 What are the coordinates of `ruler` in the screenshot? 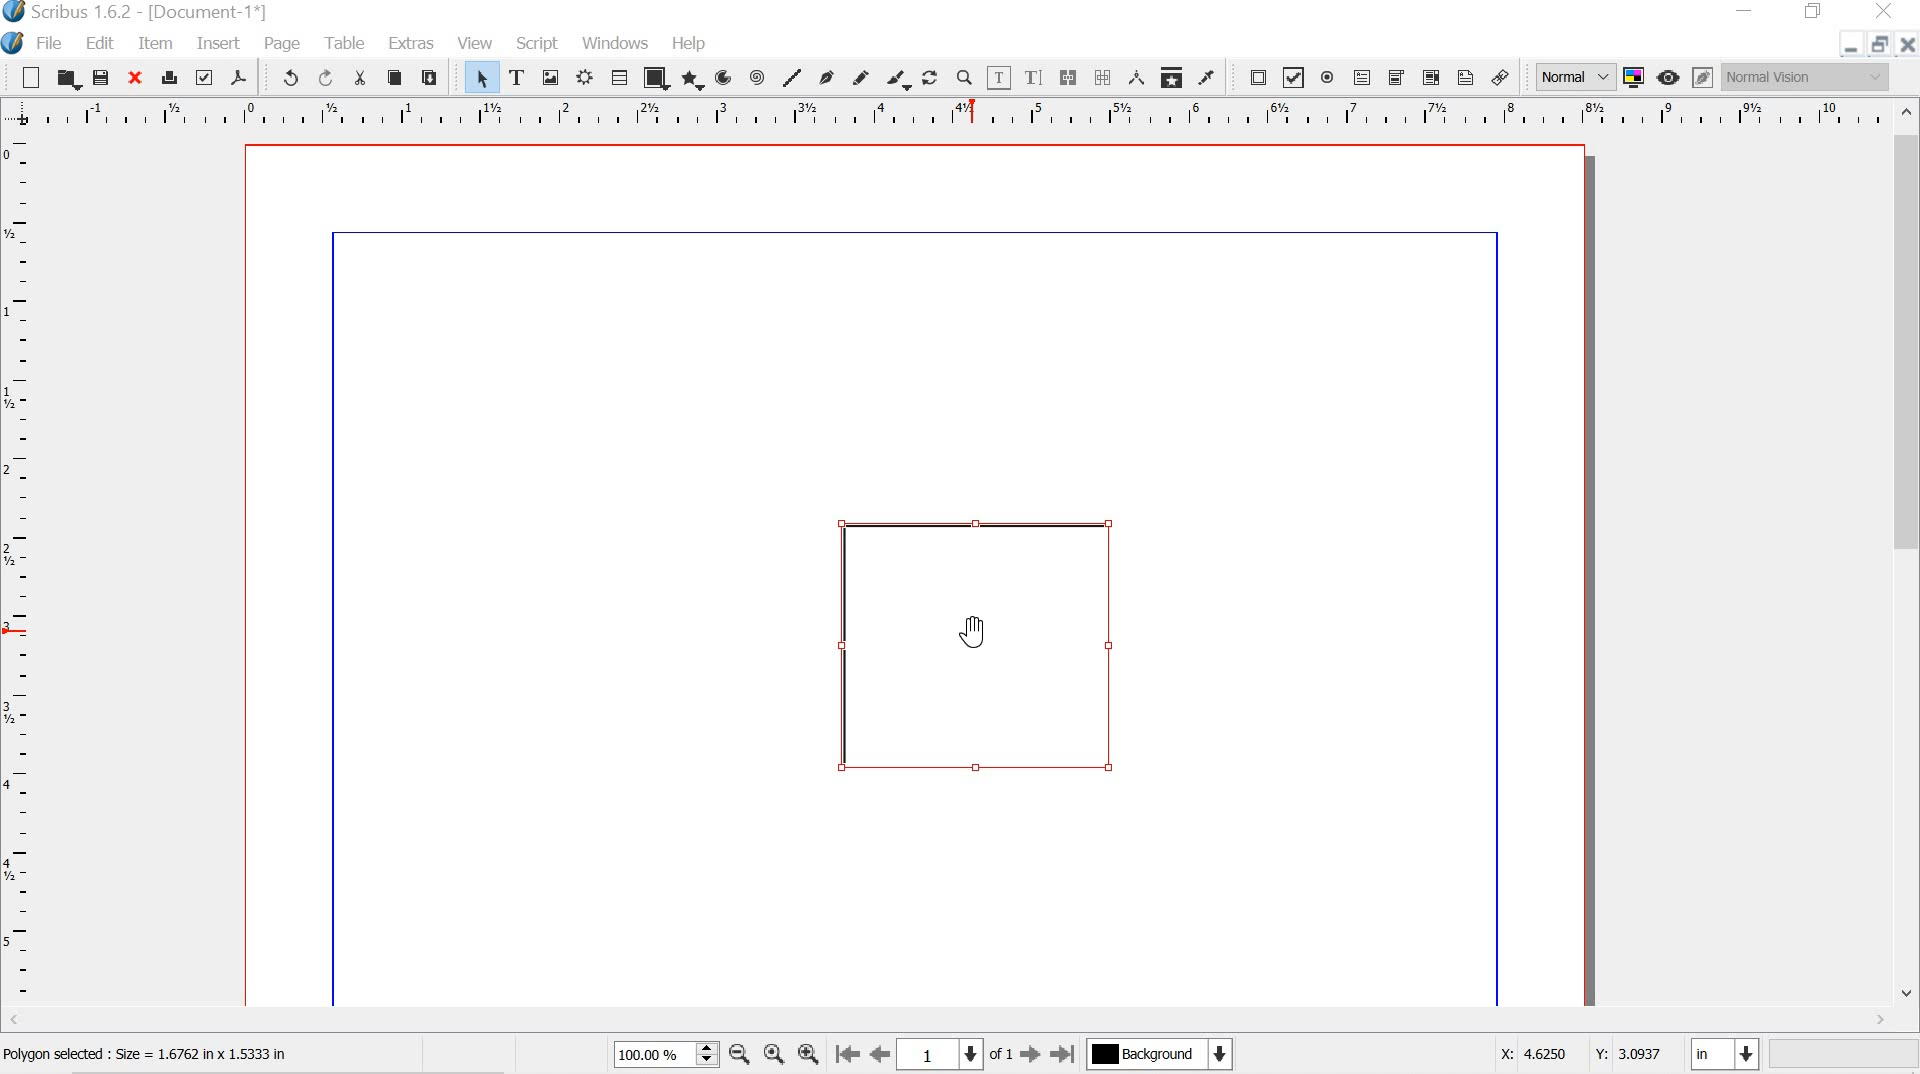 It's located at (949, 113).